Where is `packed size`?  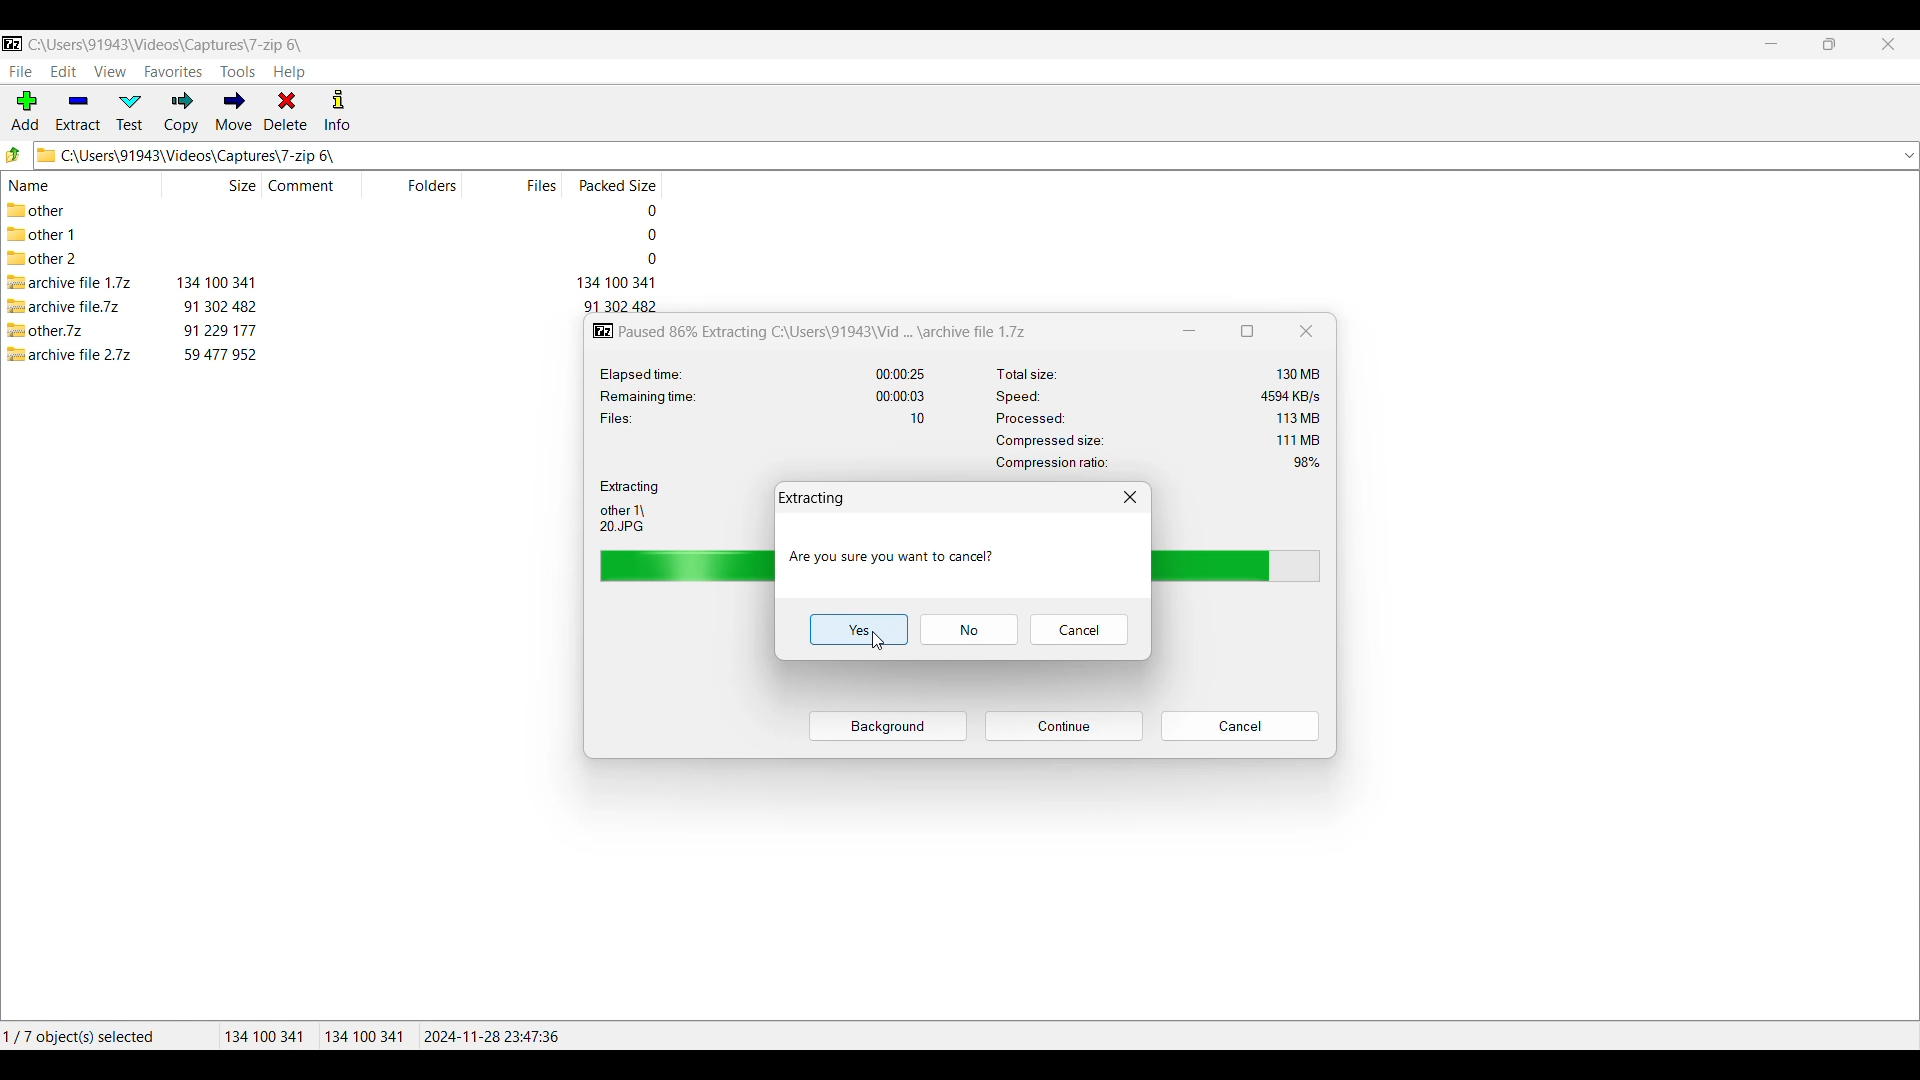
packed size is located at coordinates (614, 283).